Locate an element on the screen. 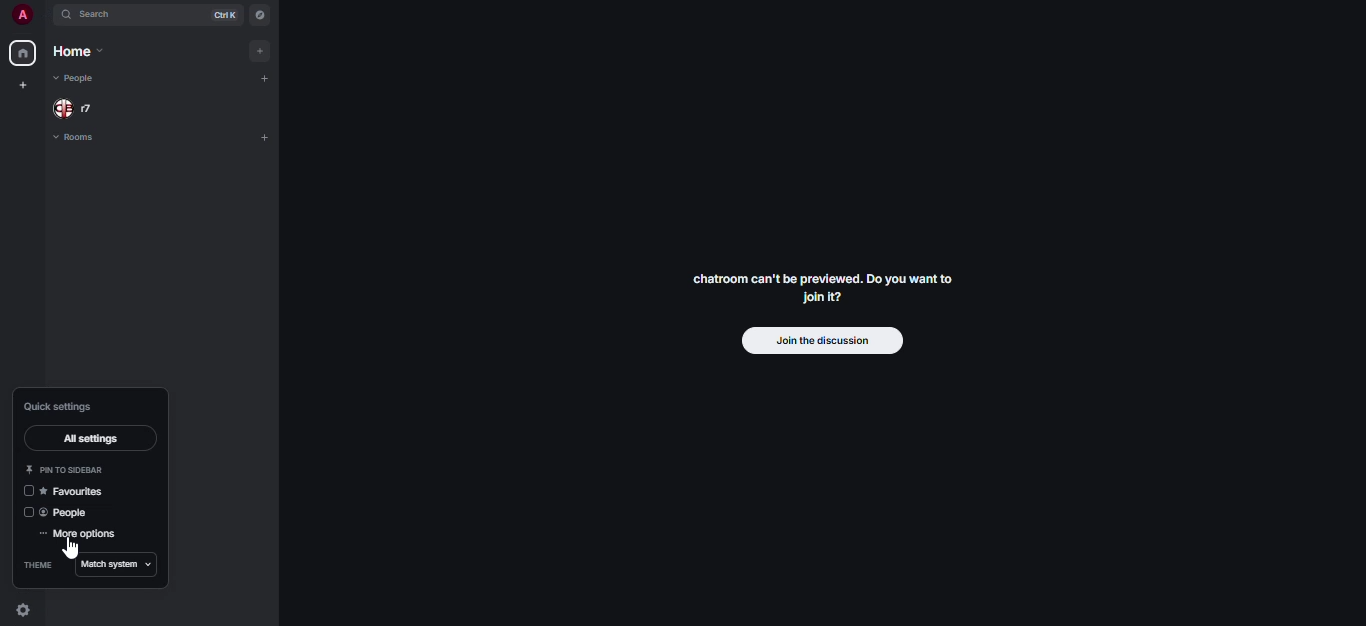 Image resolution: width=1366 pixels, height=626 pixels. quick settings is located at coordinates (58, 406).